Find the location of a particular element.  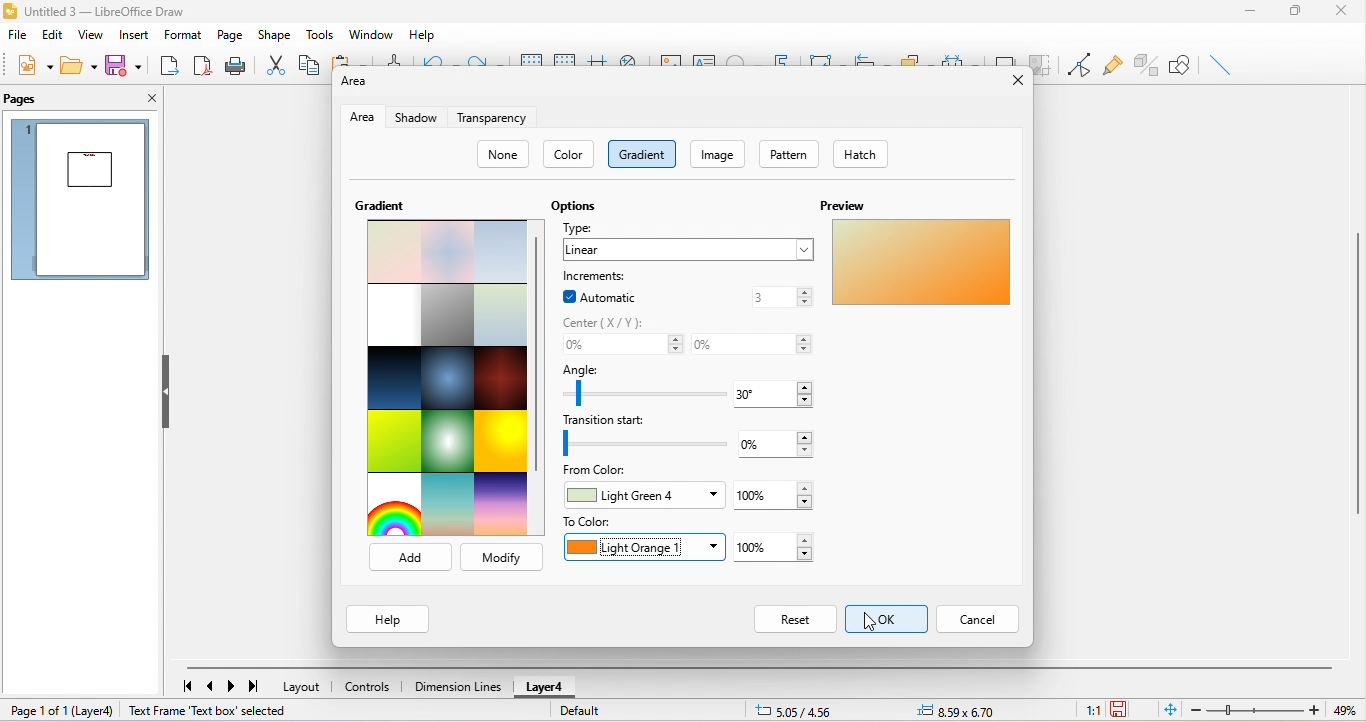

format is located at coordinates (180, 35).